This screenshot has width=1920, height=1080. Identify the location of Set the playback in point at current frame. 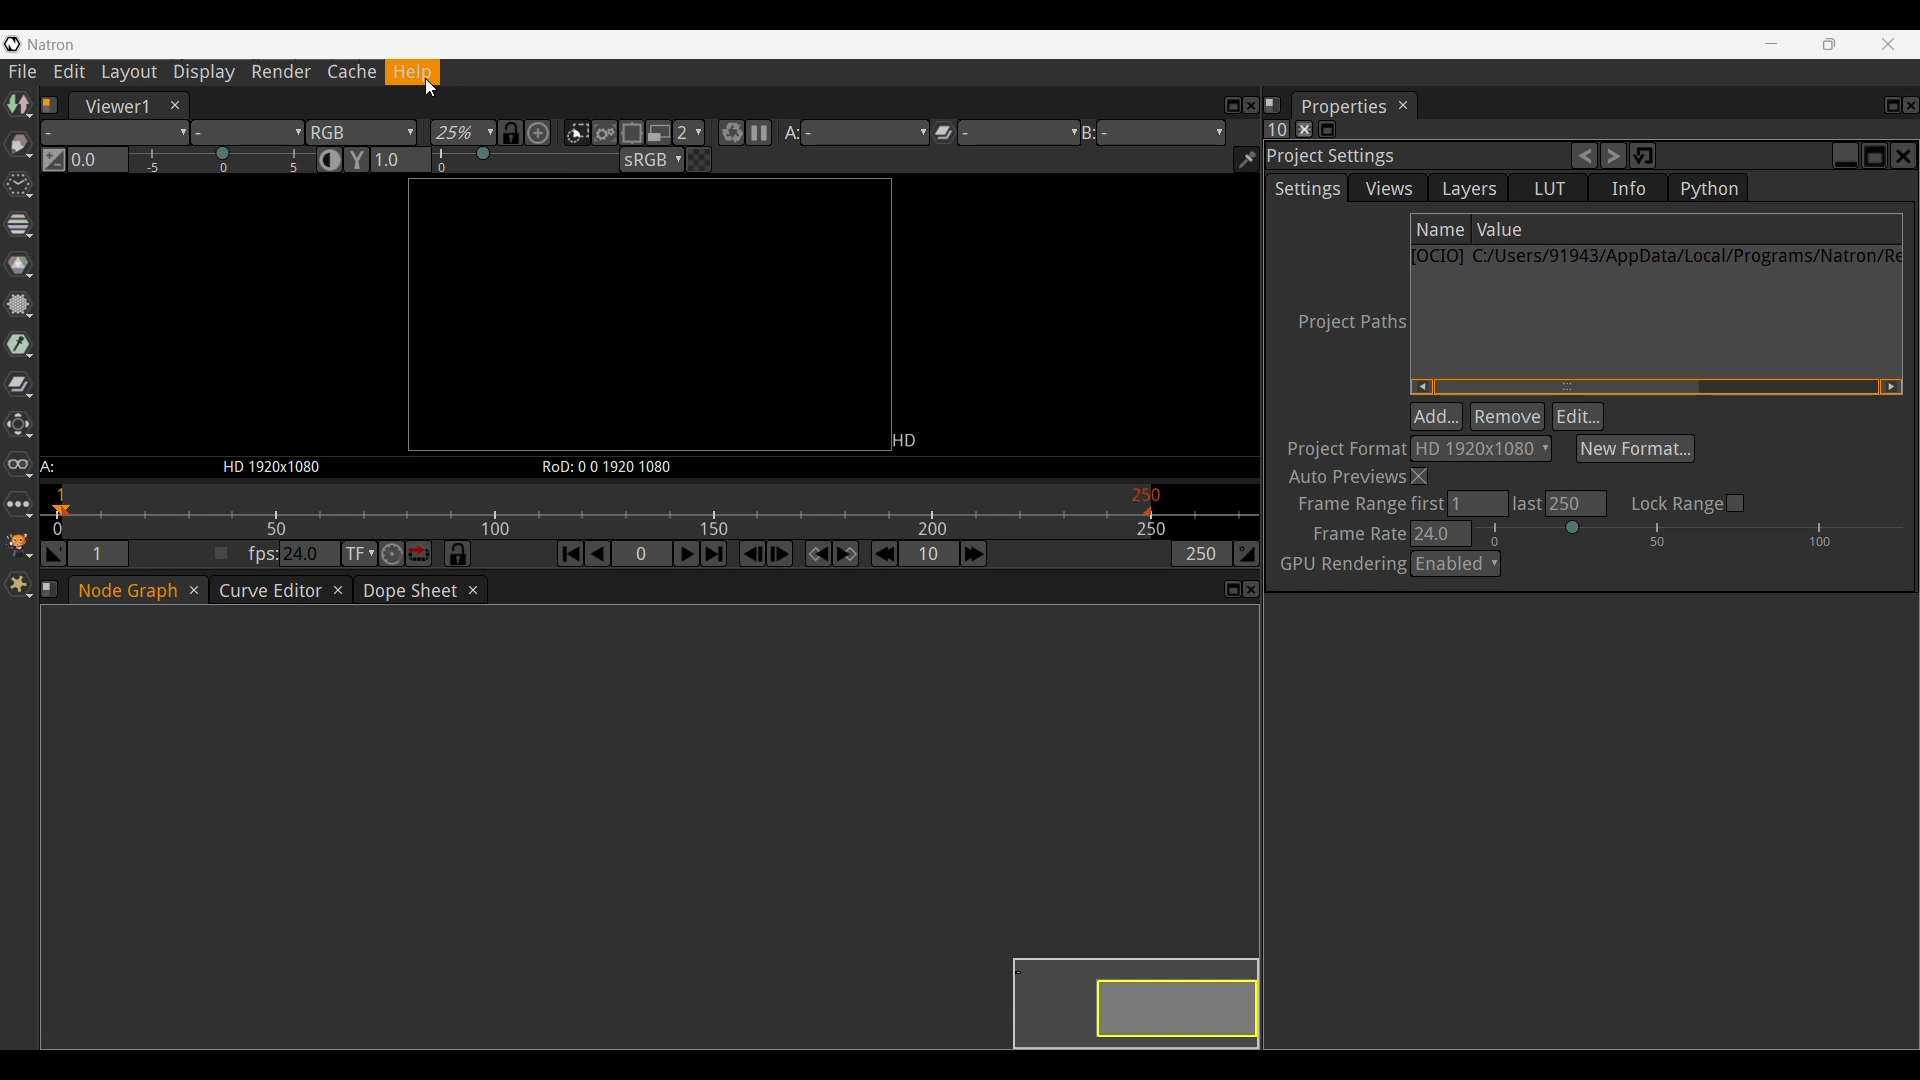
(53, 553).